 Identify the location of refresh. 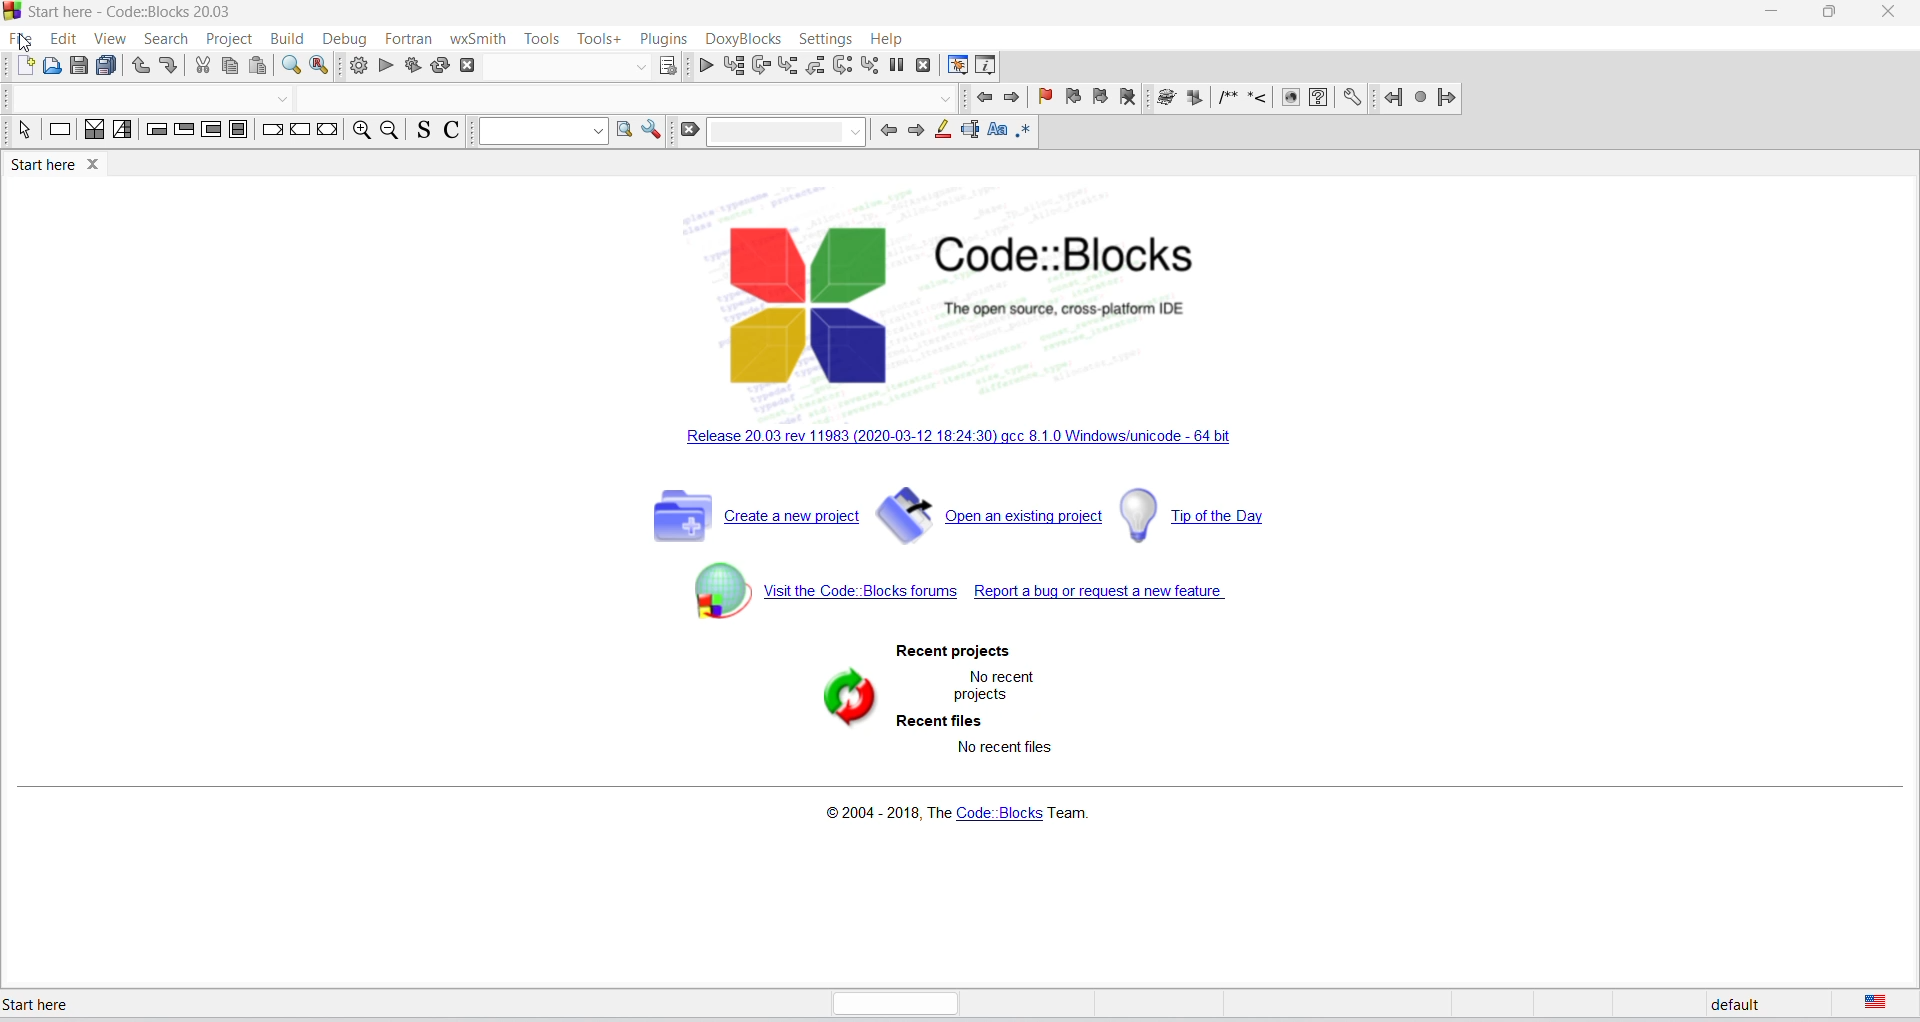
(838, 698).